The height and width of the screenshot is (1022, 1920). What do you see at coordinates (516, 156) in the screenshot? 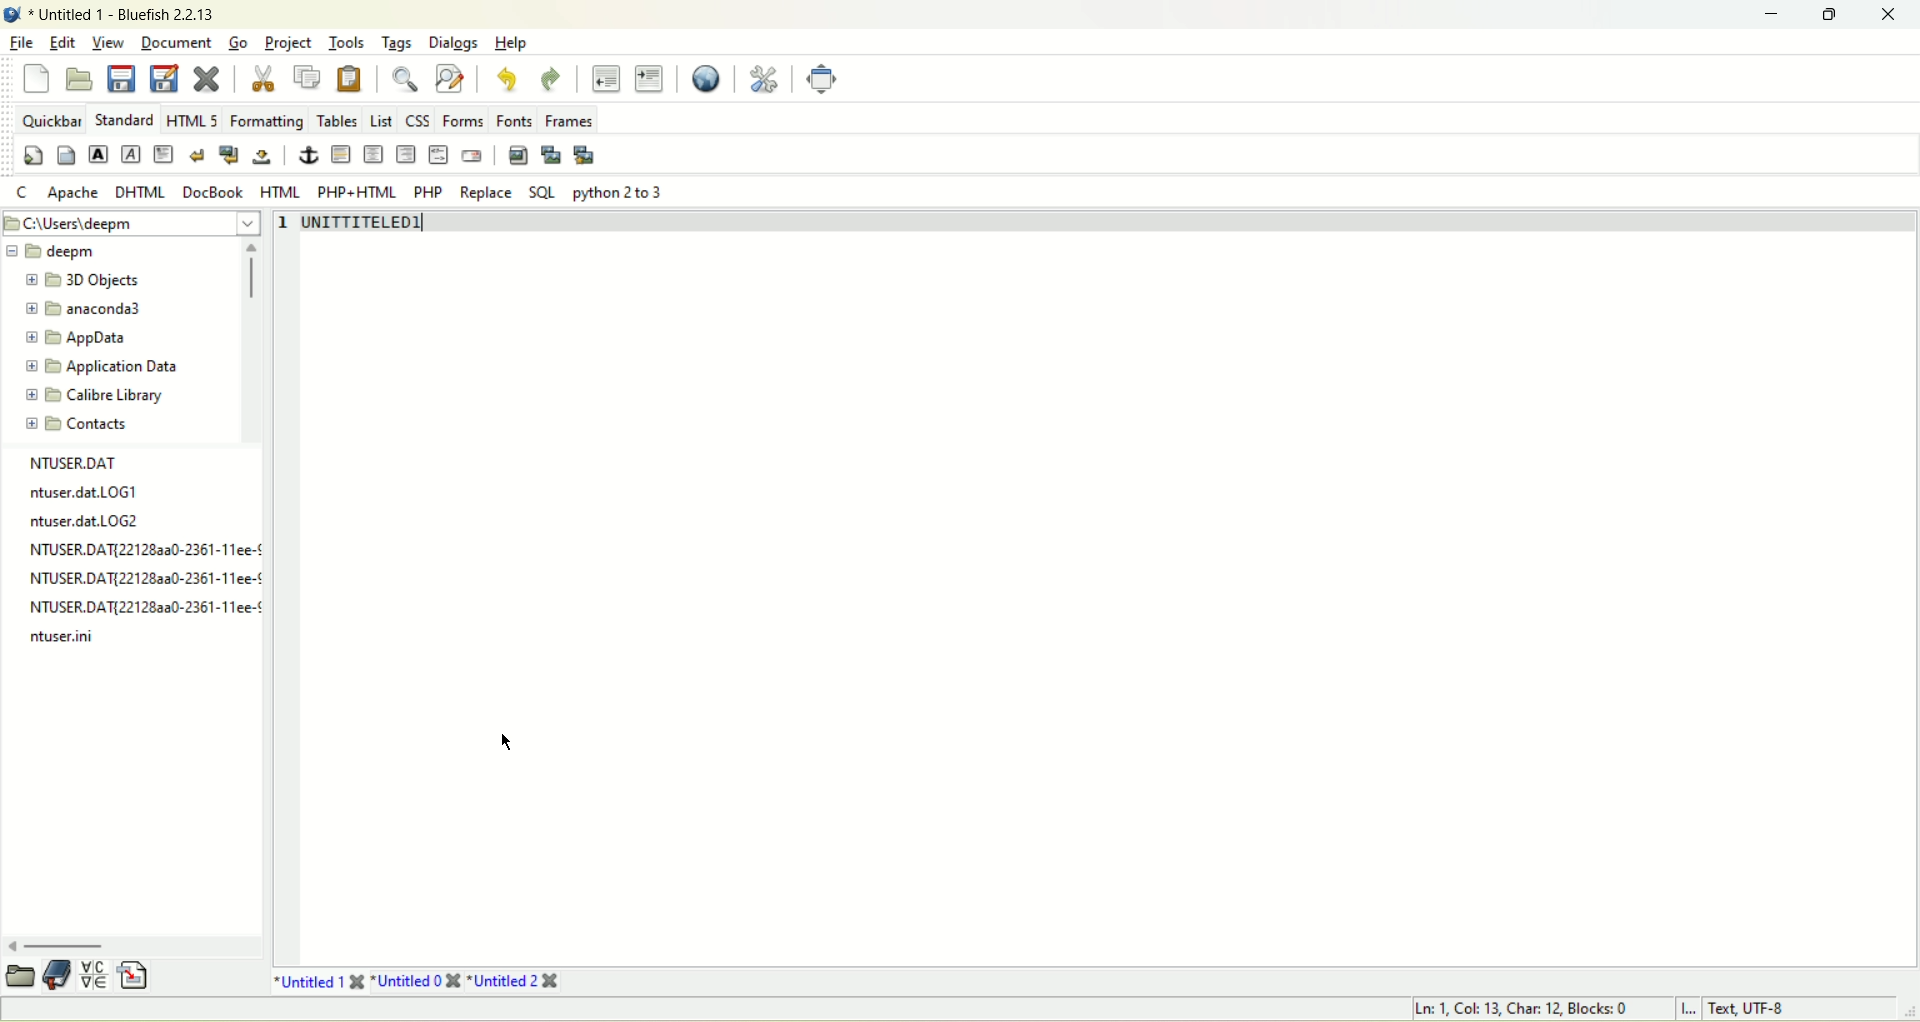
I see `insert image` at bounding box center [516, 156].